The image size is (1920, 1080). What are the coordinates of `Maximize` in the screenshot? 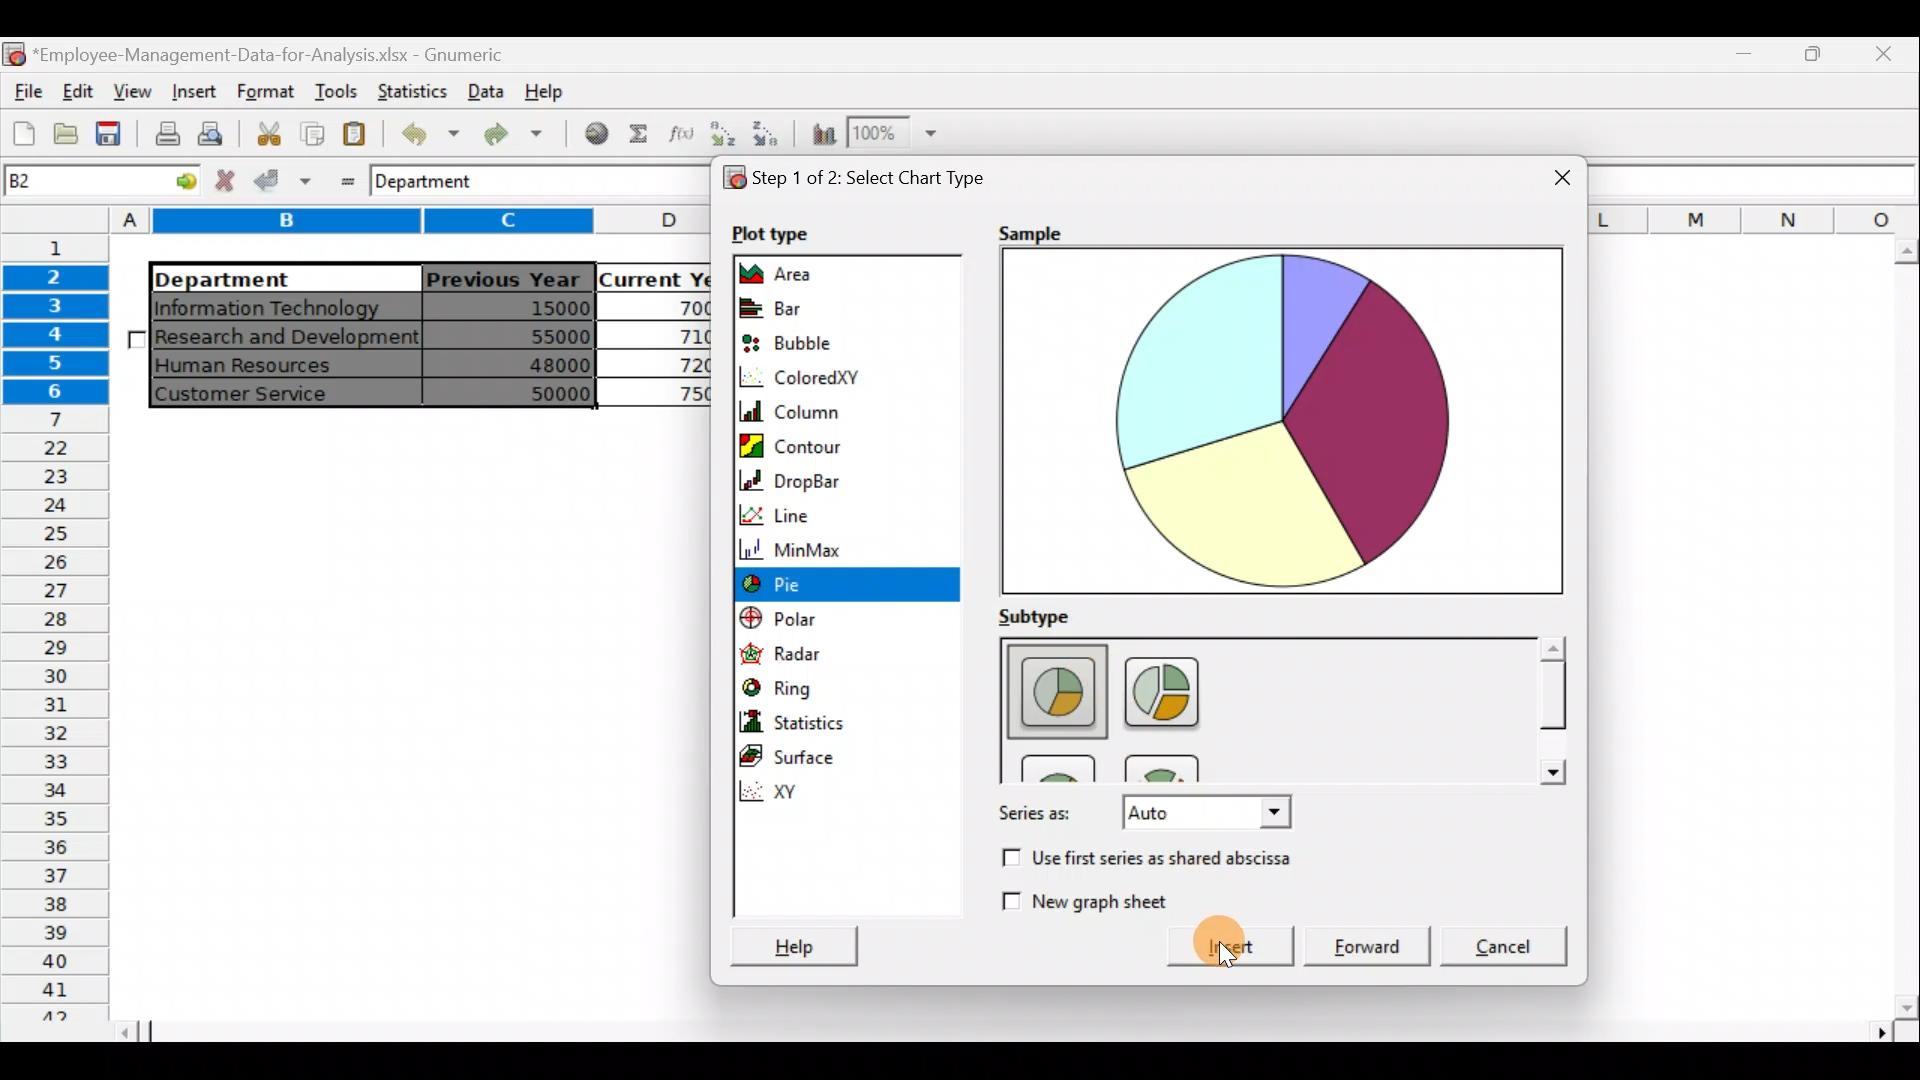 It's located at (1751, 57).